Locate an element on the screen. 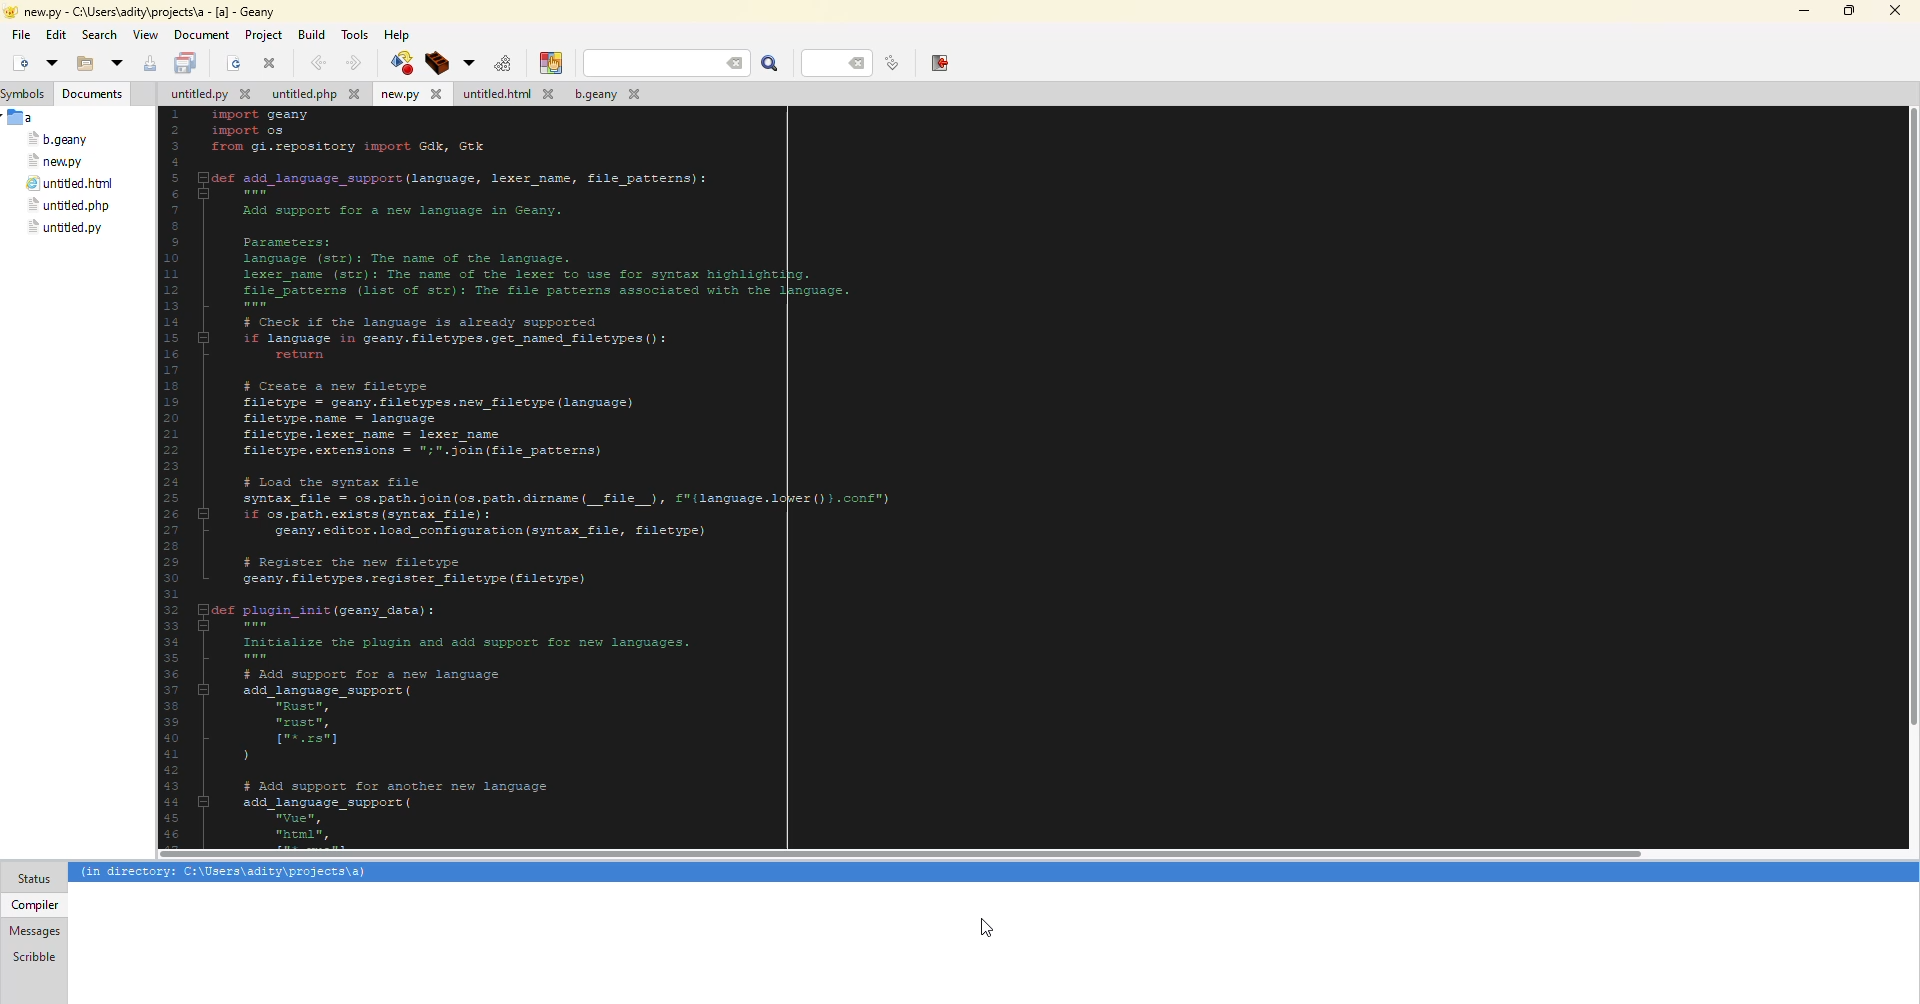  document is located at coordinates (202, 36).